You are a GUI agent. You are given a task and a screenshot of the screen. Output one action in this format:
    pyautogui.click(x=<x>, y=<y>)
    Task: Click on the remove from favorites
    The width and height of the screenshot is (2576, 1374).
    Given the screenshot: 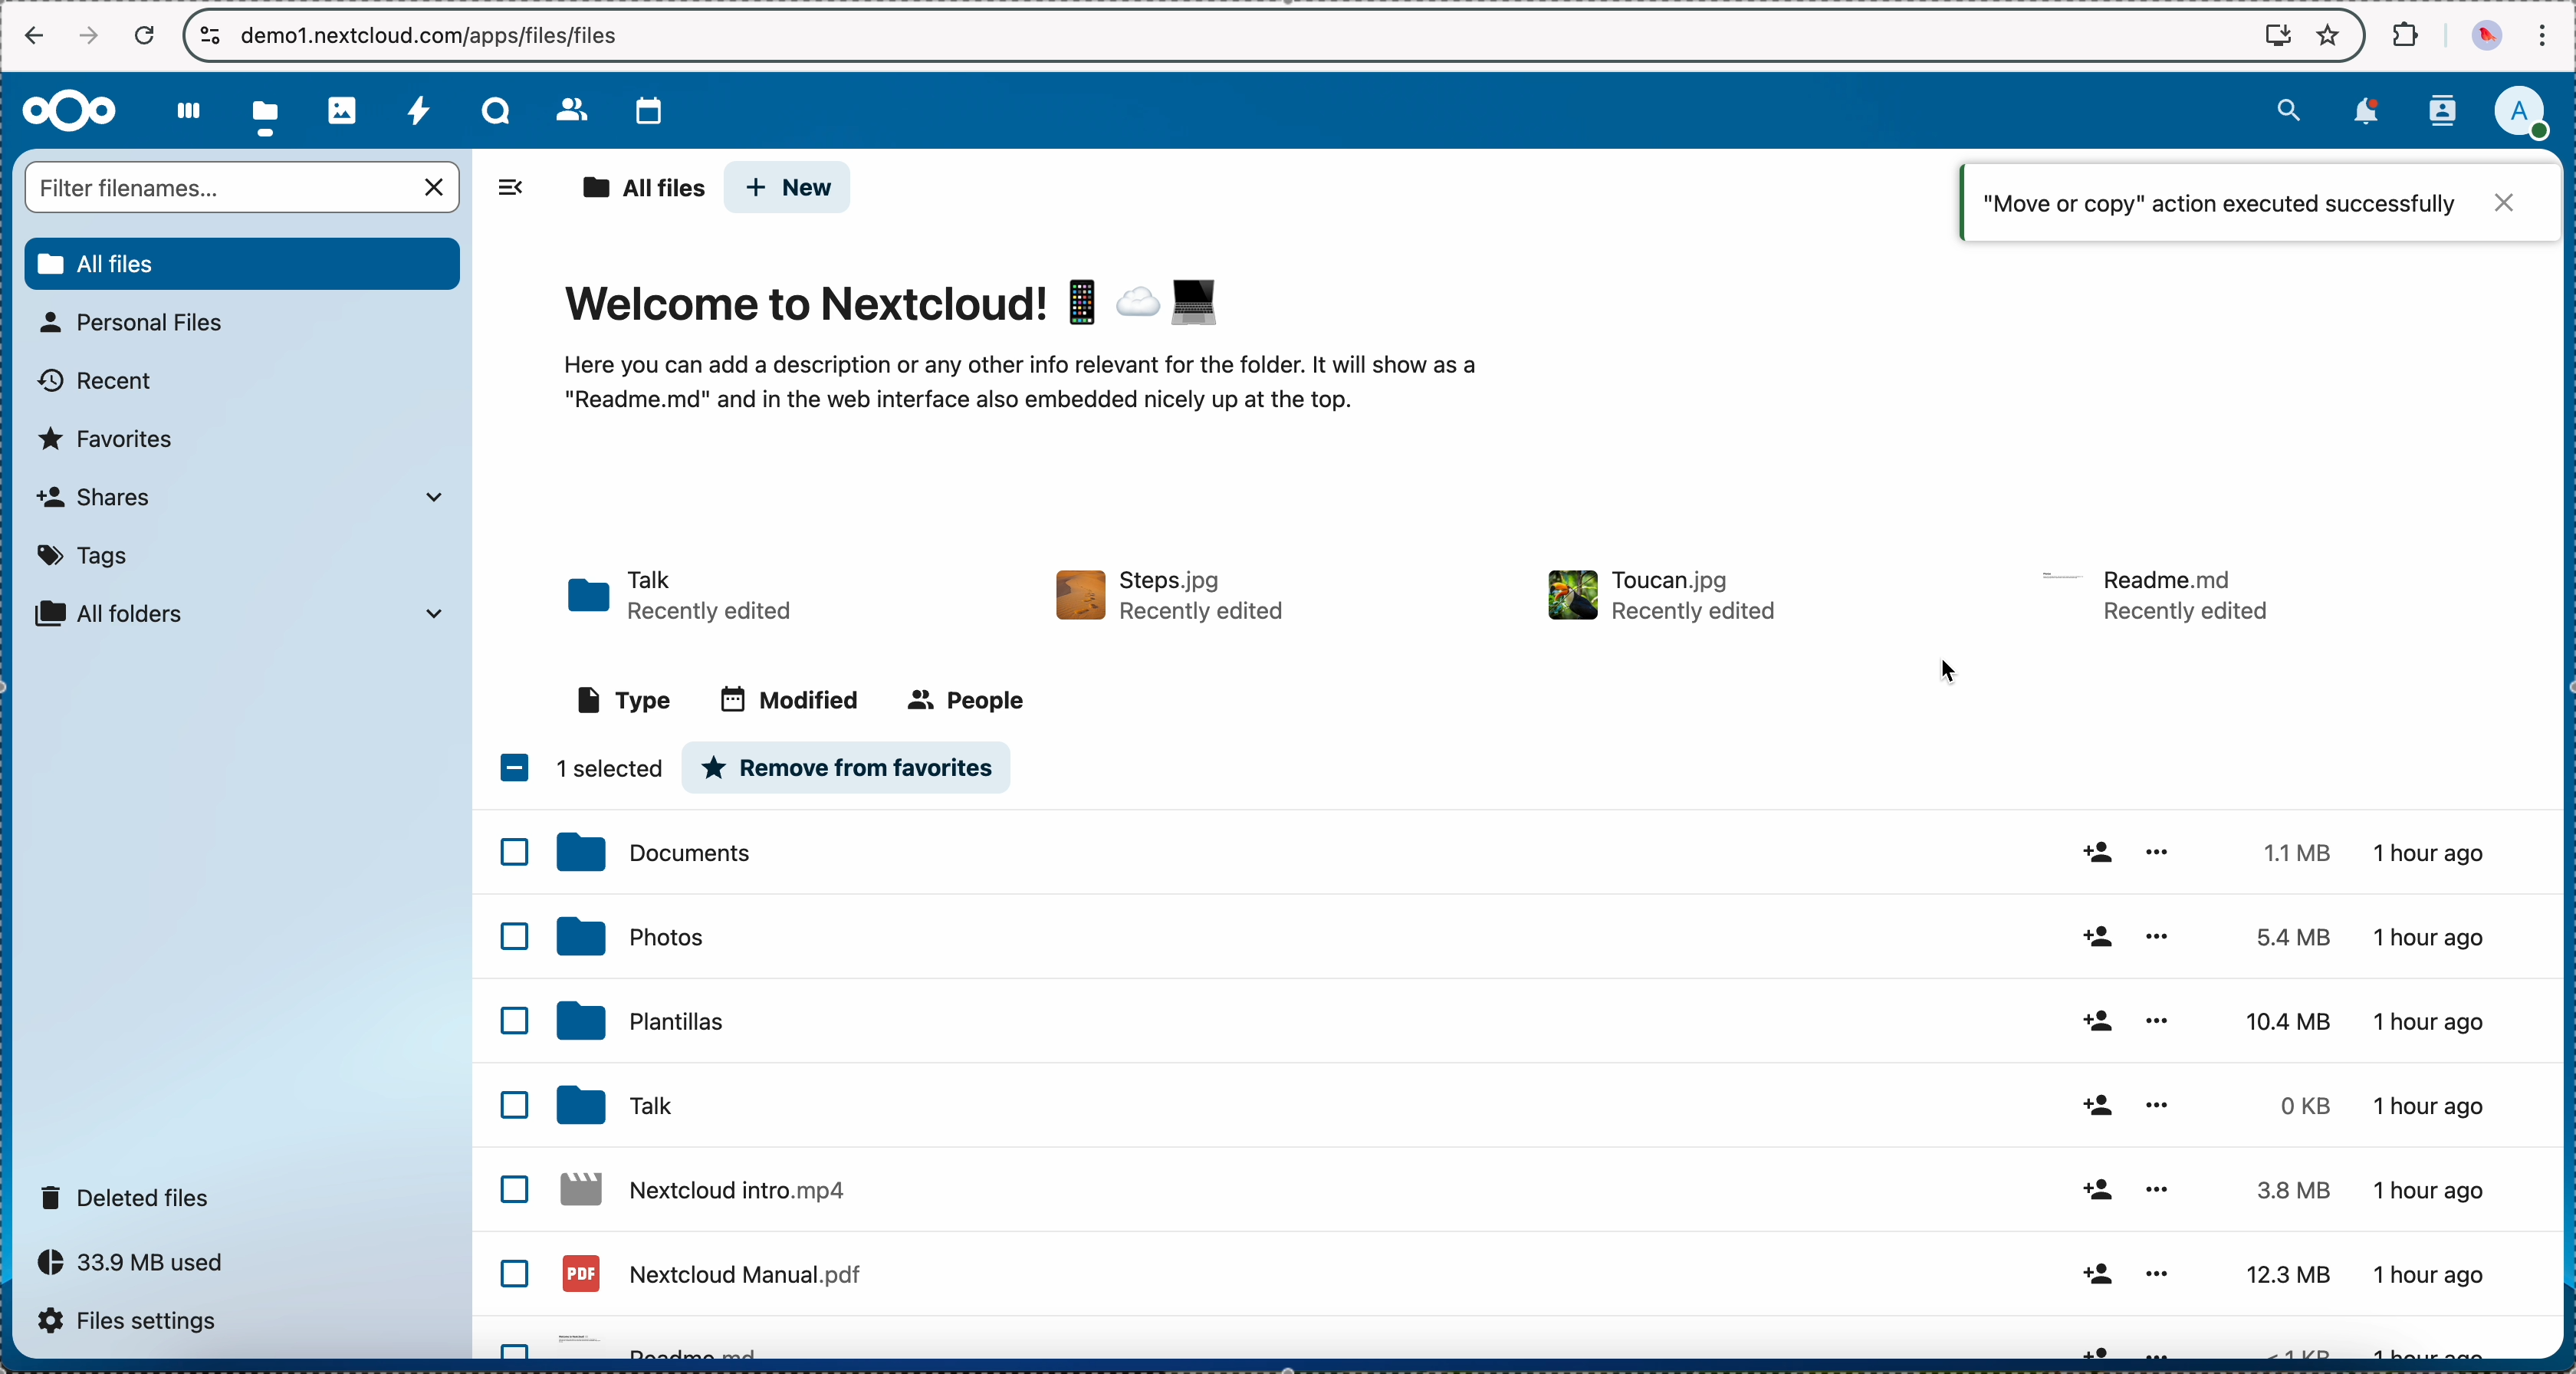 What is the action you would take?
    pyautogui.click(x=850, y=767)
    